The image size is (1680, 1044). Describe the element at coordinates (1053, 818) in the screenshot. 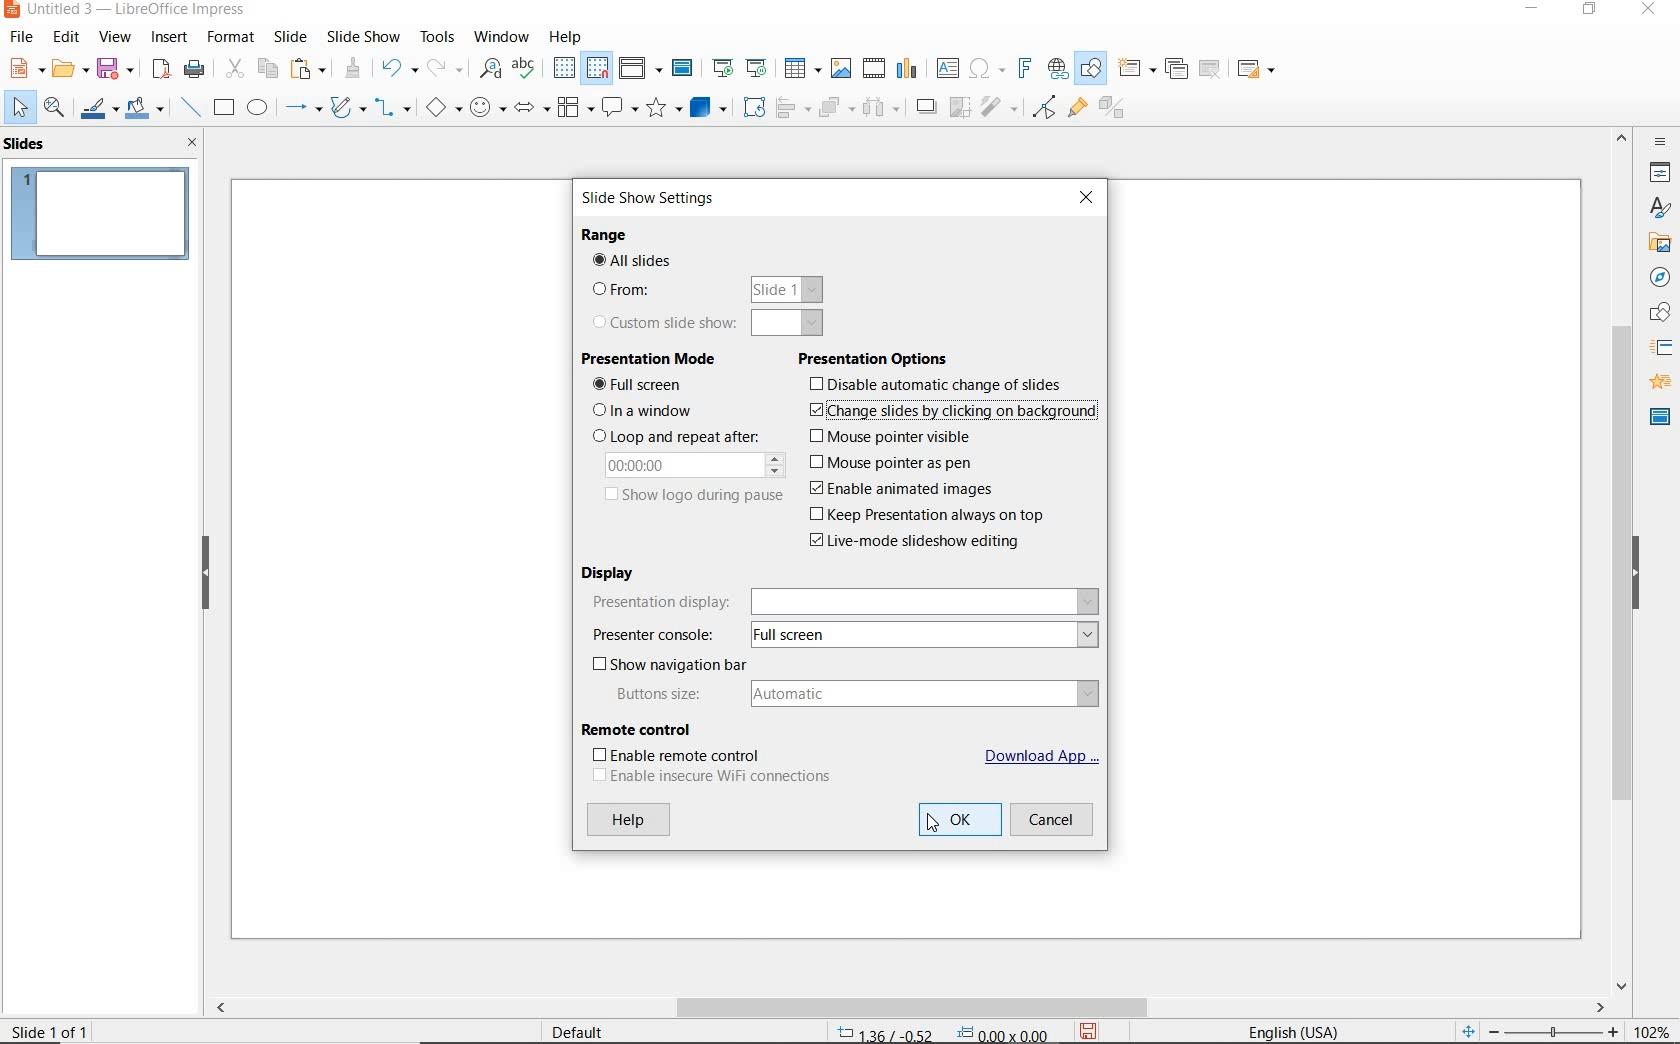

I see `CANCEL` at that location.